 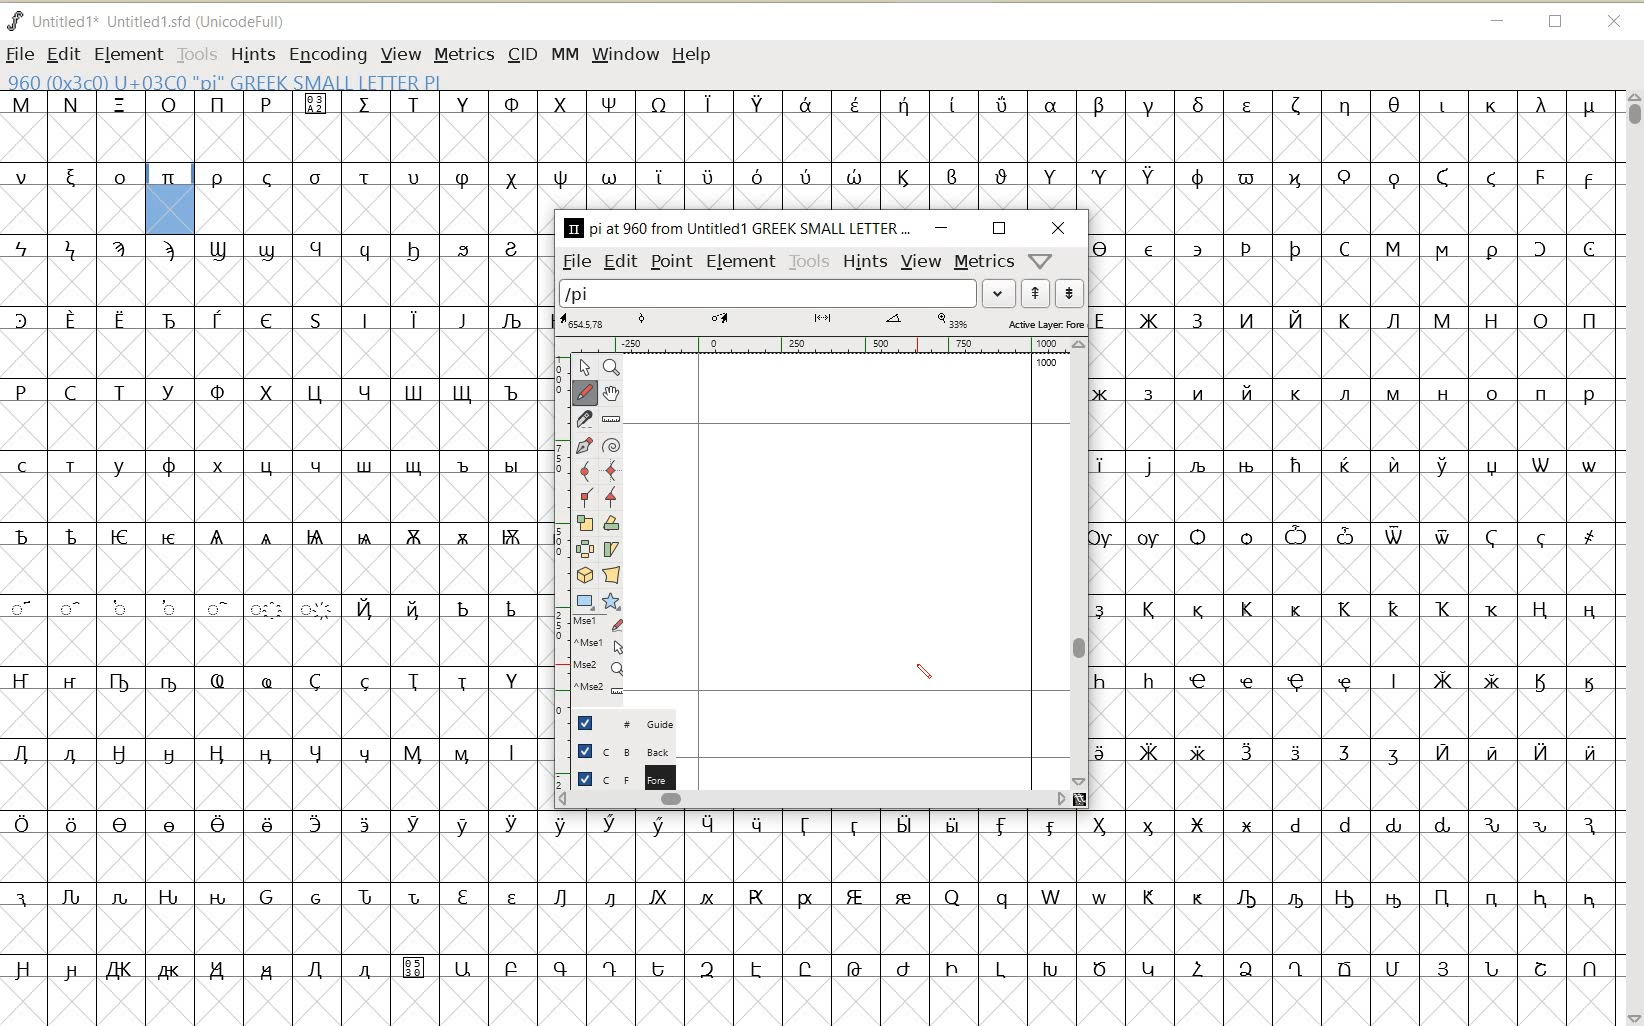 I want to click on HINTS, so click(x=251, y=56).